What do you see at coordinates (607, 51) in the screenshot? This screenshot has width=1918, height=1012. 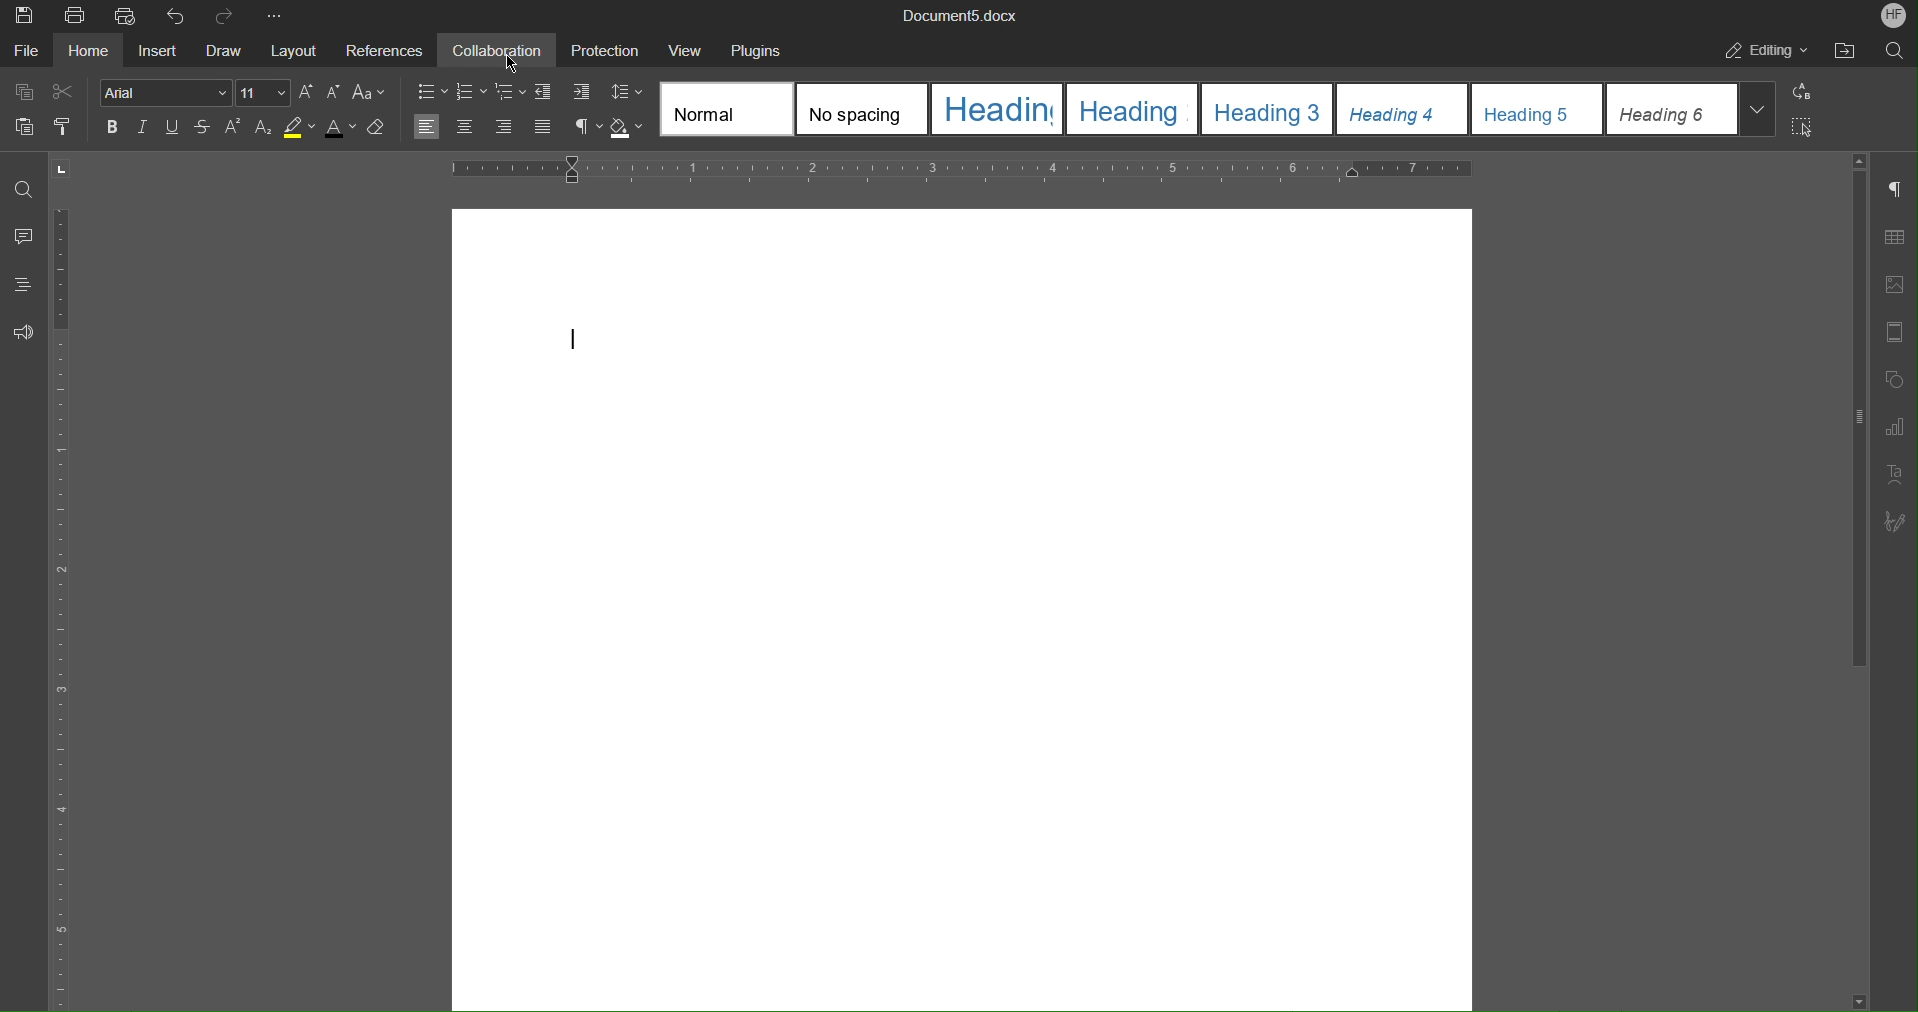 I see `Protection` at bounding box center [607, 51].